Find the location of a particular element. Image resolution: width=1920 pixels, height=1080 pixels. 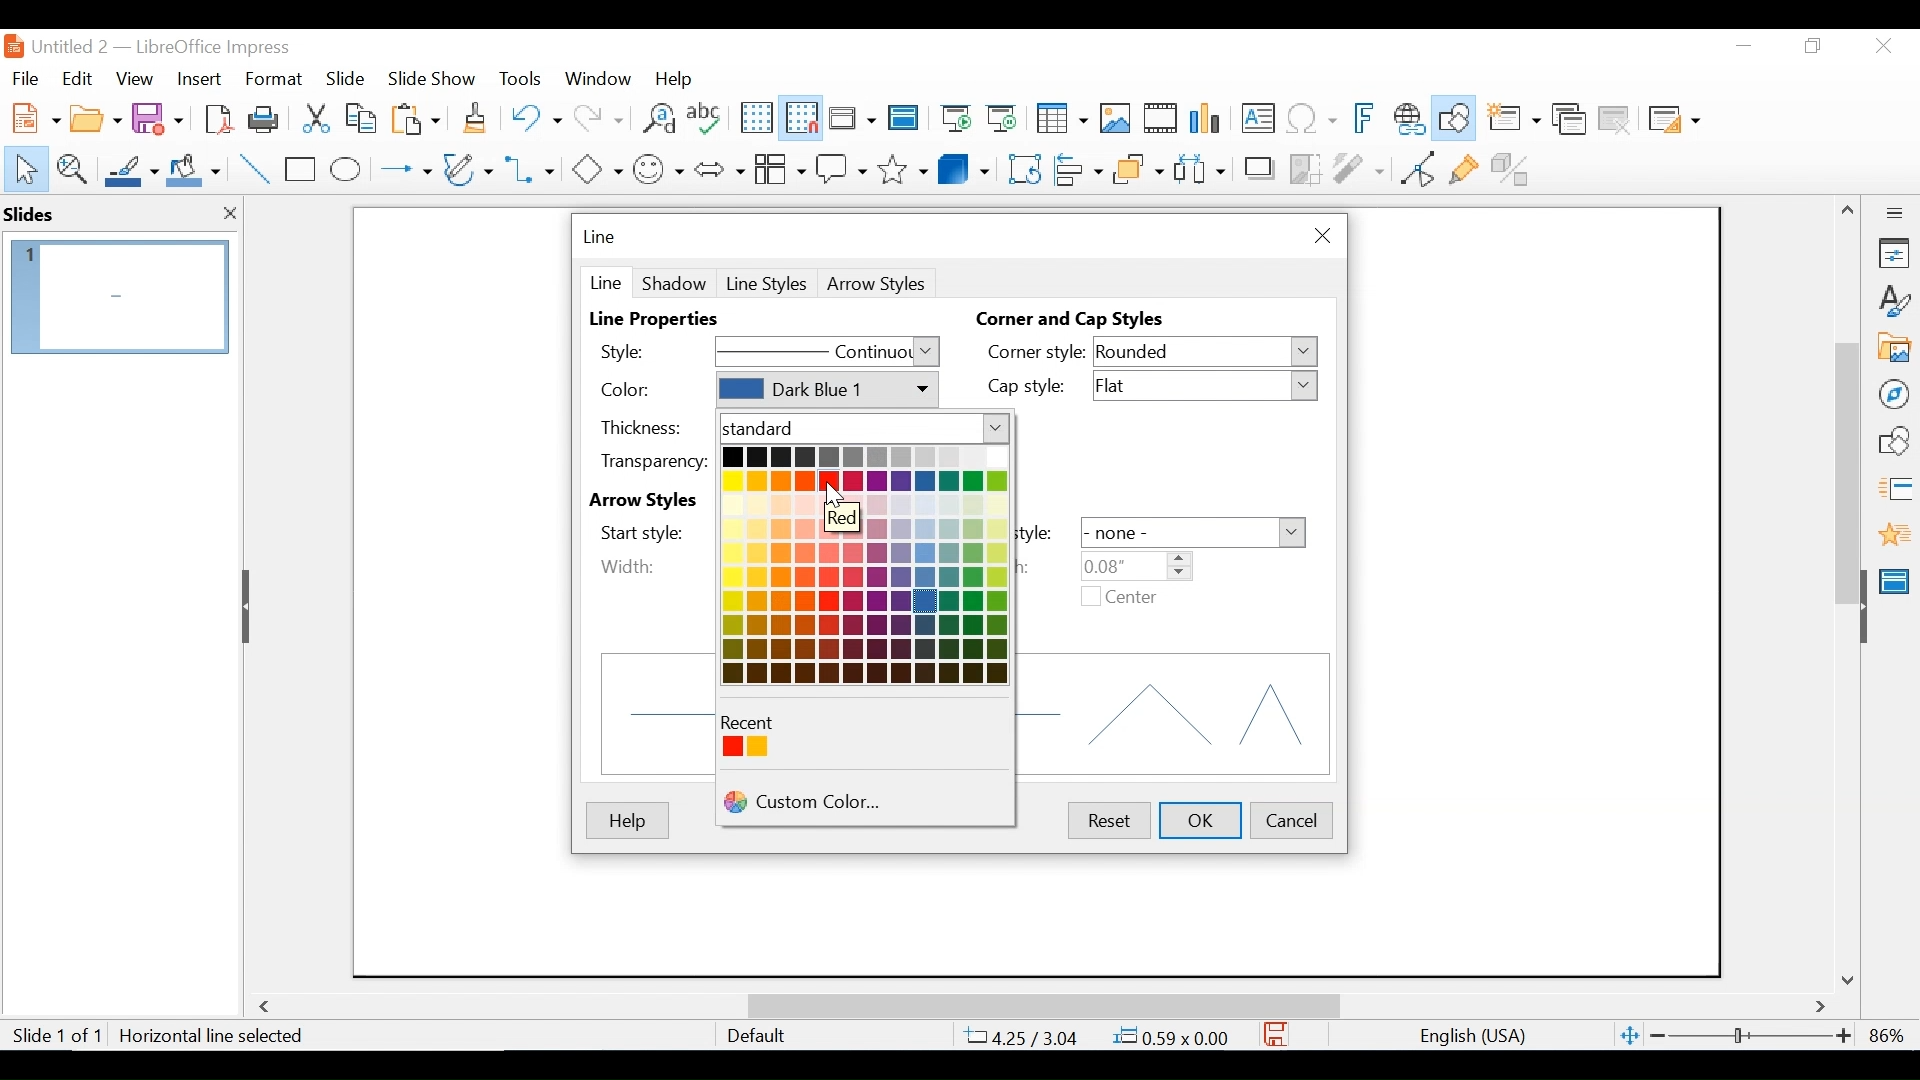

Connectors is located at coordinates (532, 169).